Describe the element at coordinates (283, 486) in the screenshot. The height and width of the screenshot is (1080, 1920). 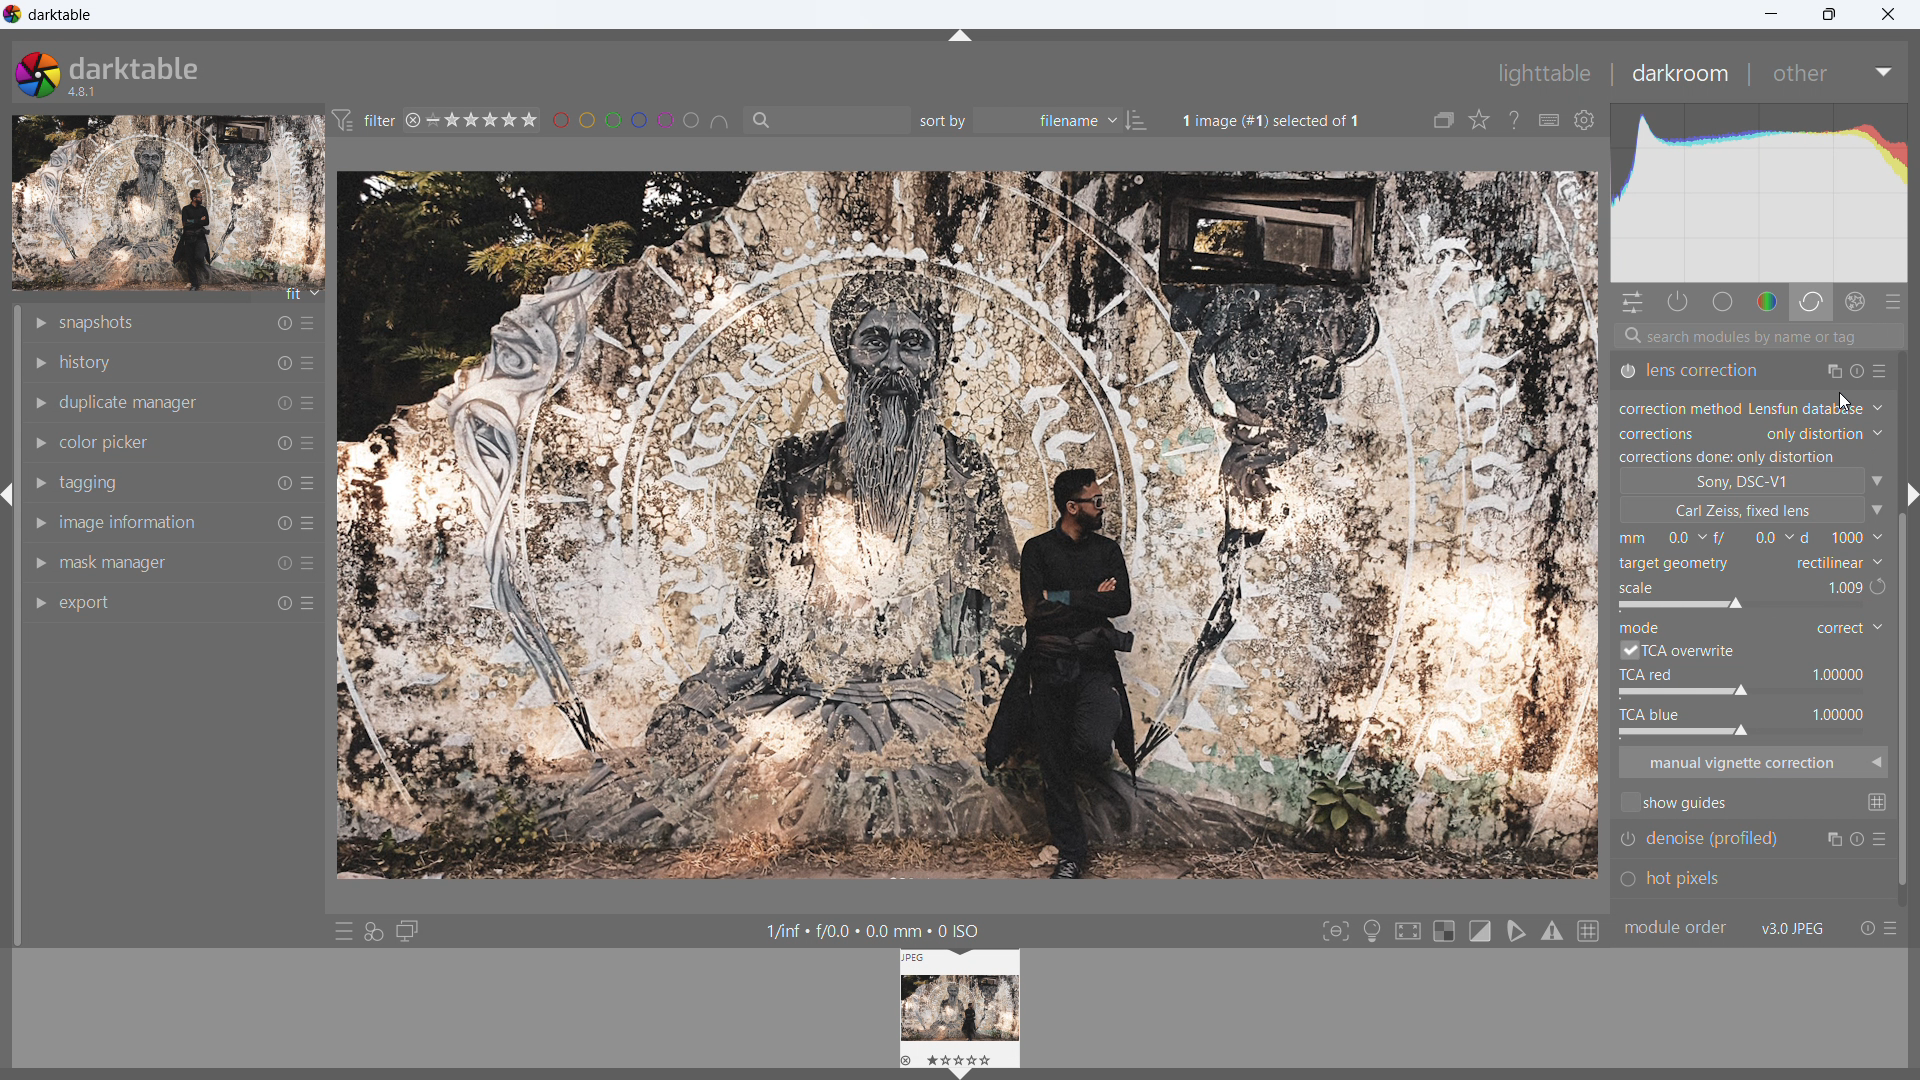
I see `reset` at that location.